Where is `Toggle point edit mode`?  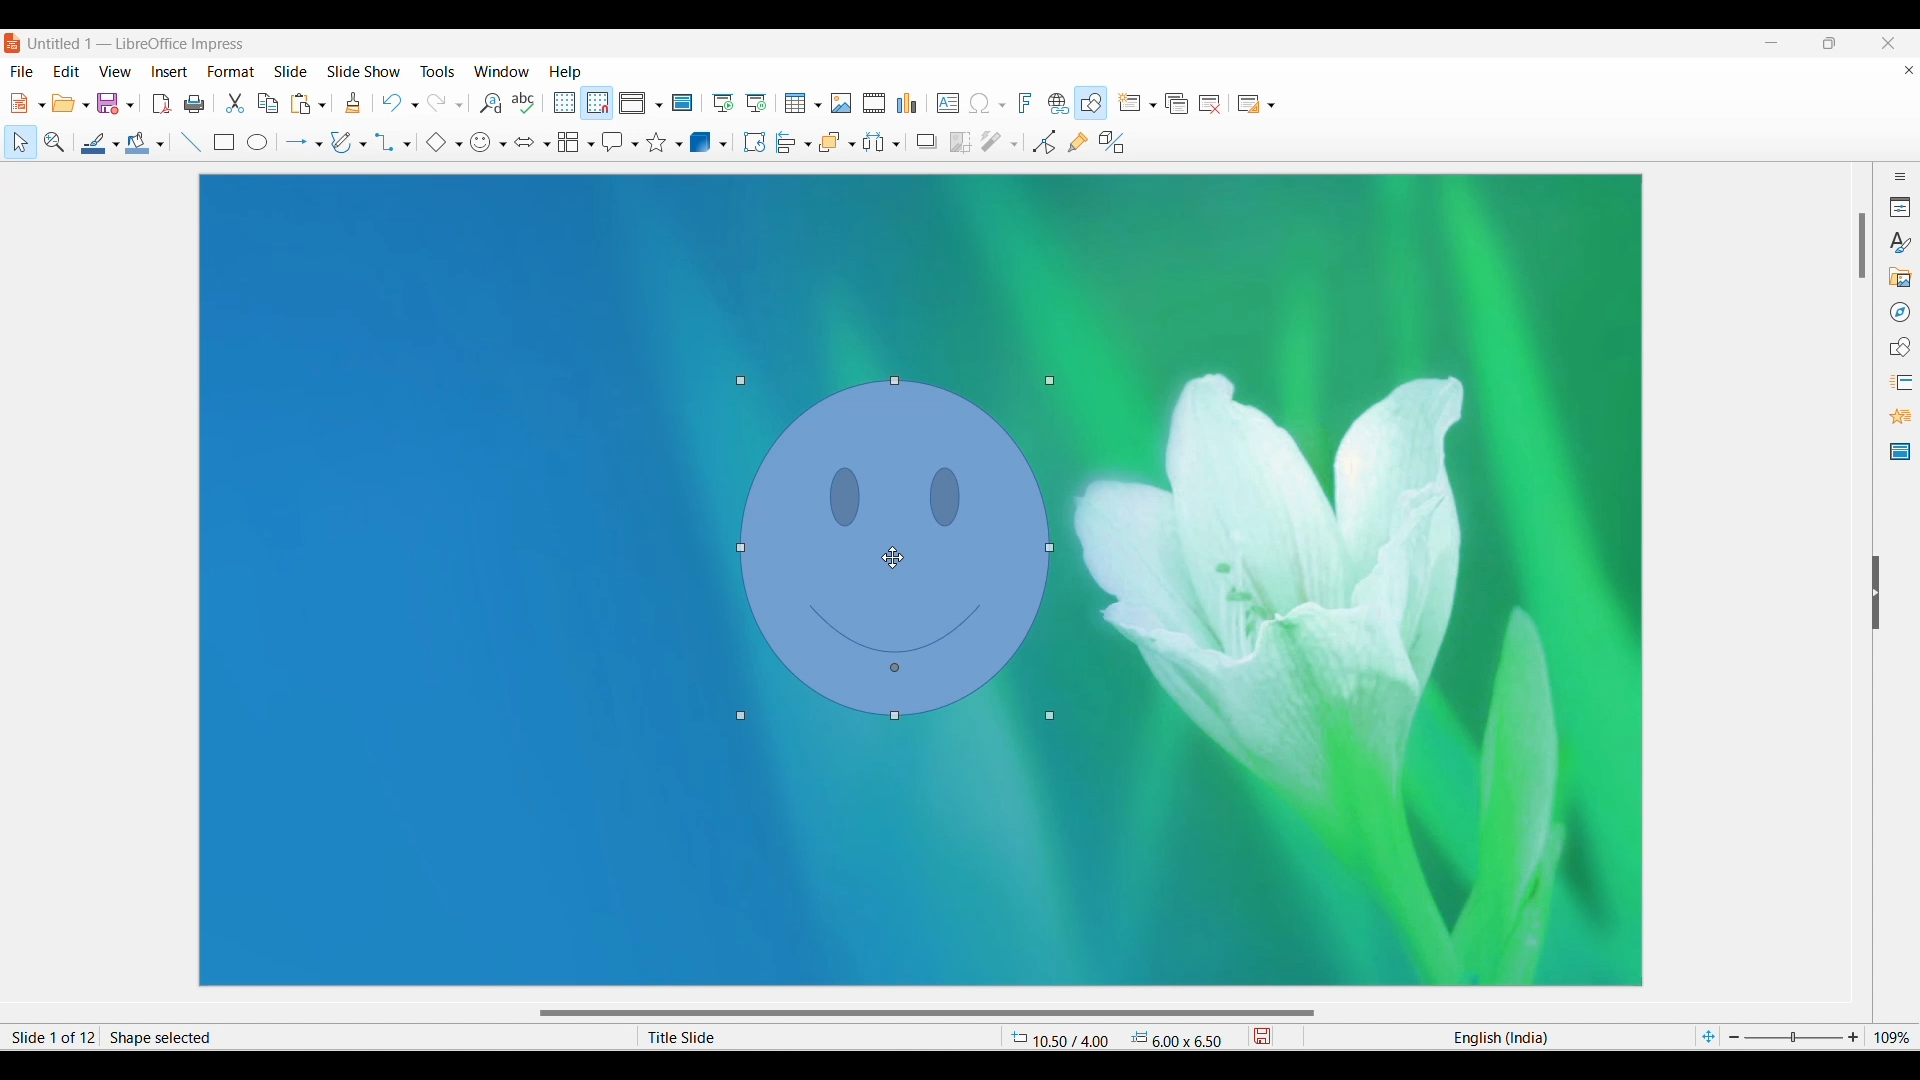 Toggle point edit mode is located at coordinates (1044, 142).